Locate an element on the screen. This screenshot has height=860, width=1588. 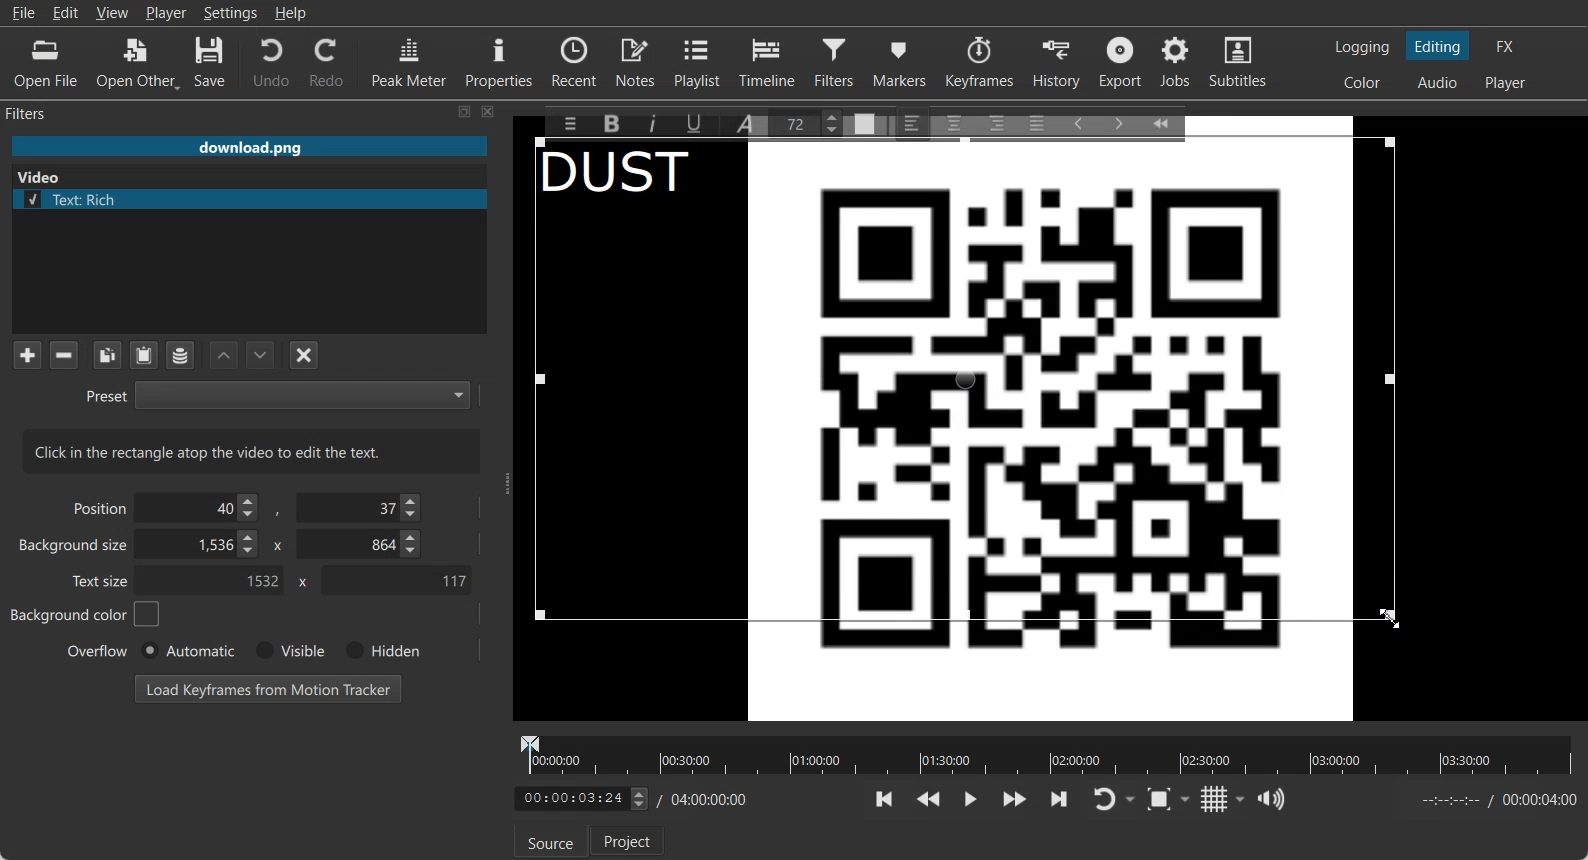
Close is located at coordinates (489, 111).